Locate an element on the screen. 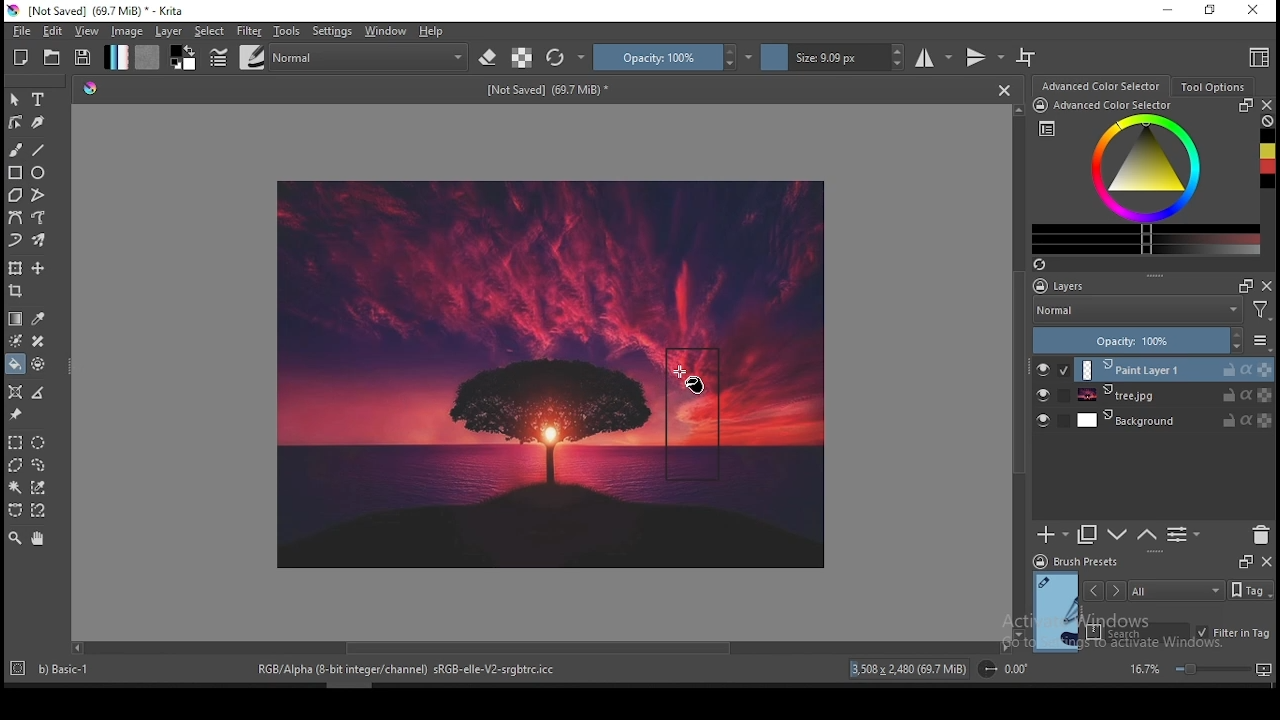 The height and width of the screenshot is (720, 1280). Scroll Bar is located at coordinates (539, 649).